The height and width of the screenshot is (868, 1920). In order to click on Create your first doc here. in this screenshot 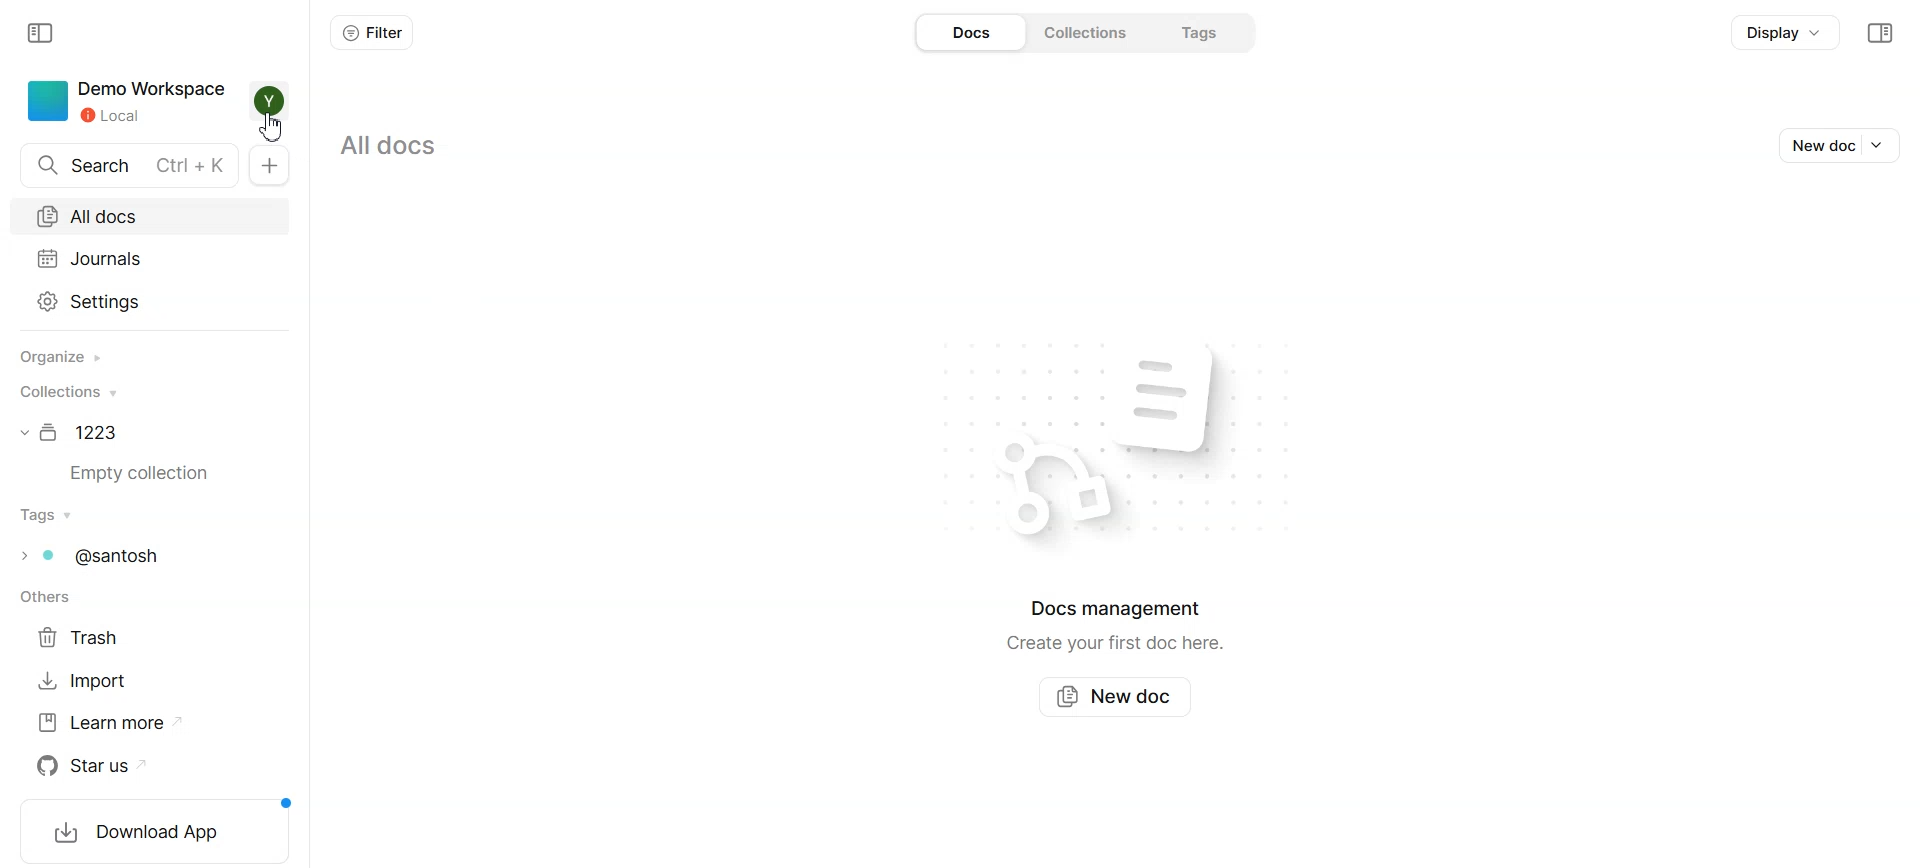, I will do `click(1114, 644)`.